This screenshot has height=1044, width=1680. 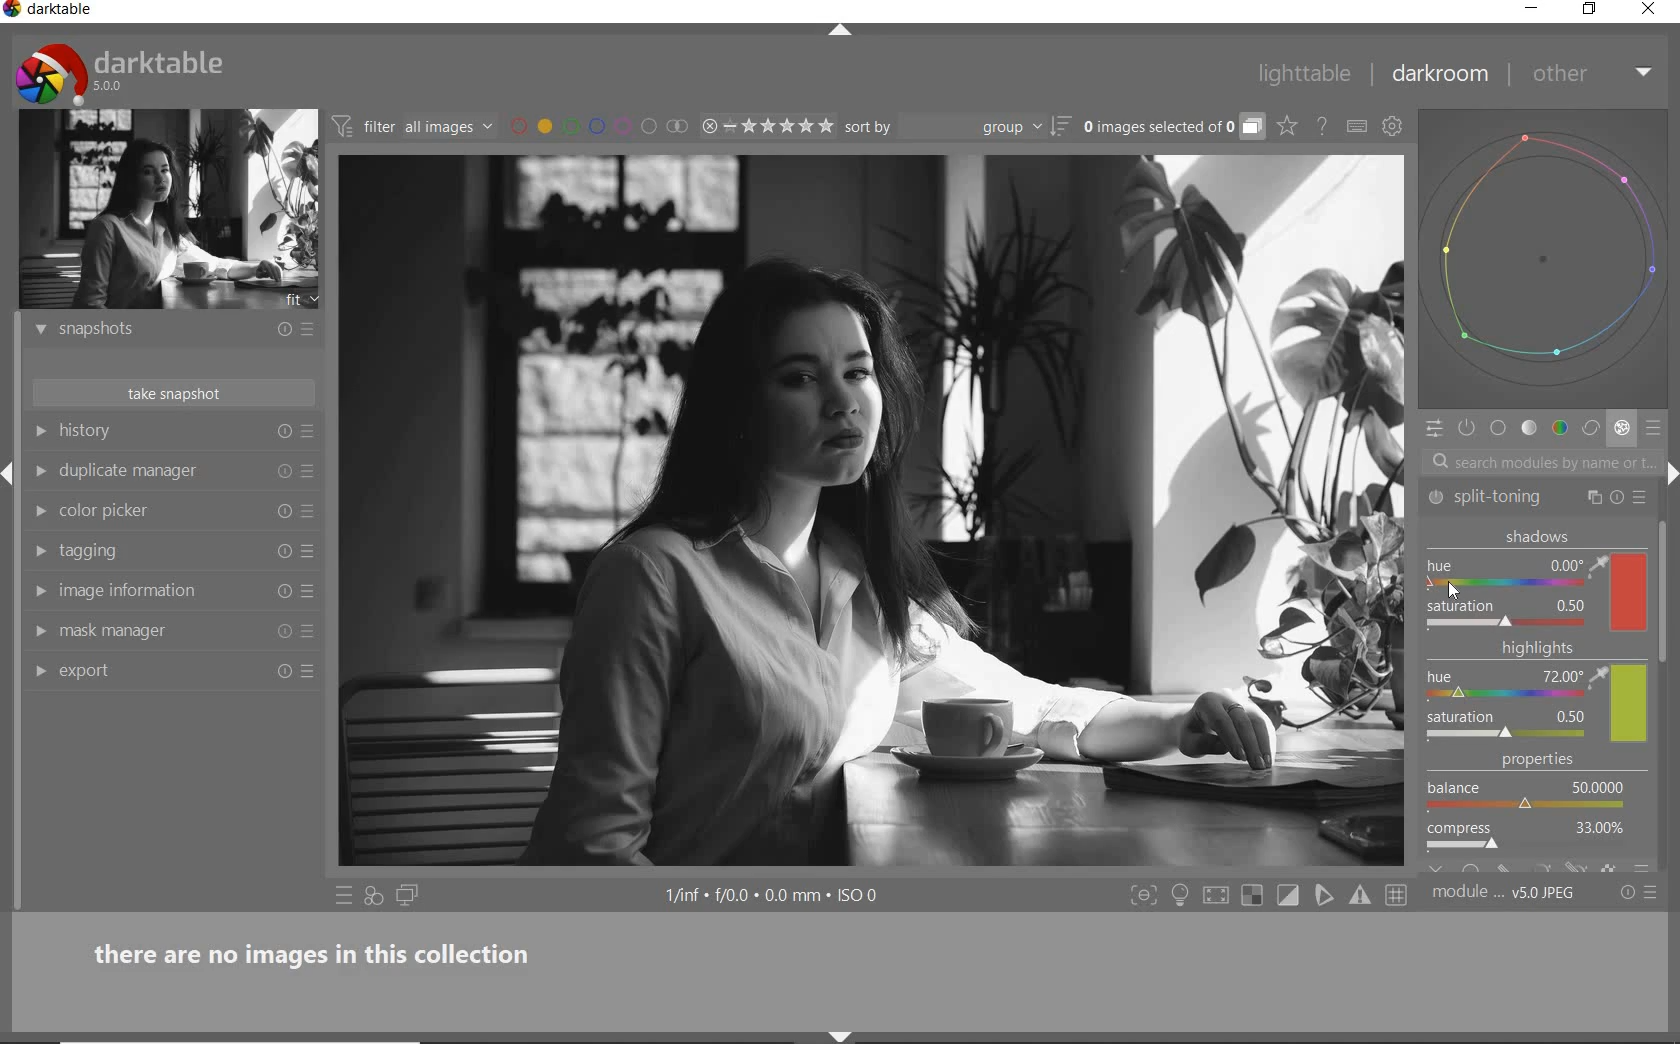 What do you see at coordinates (50, 11) in the screenshot?
I see `system name` at bounding box center [50, 11].